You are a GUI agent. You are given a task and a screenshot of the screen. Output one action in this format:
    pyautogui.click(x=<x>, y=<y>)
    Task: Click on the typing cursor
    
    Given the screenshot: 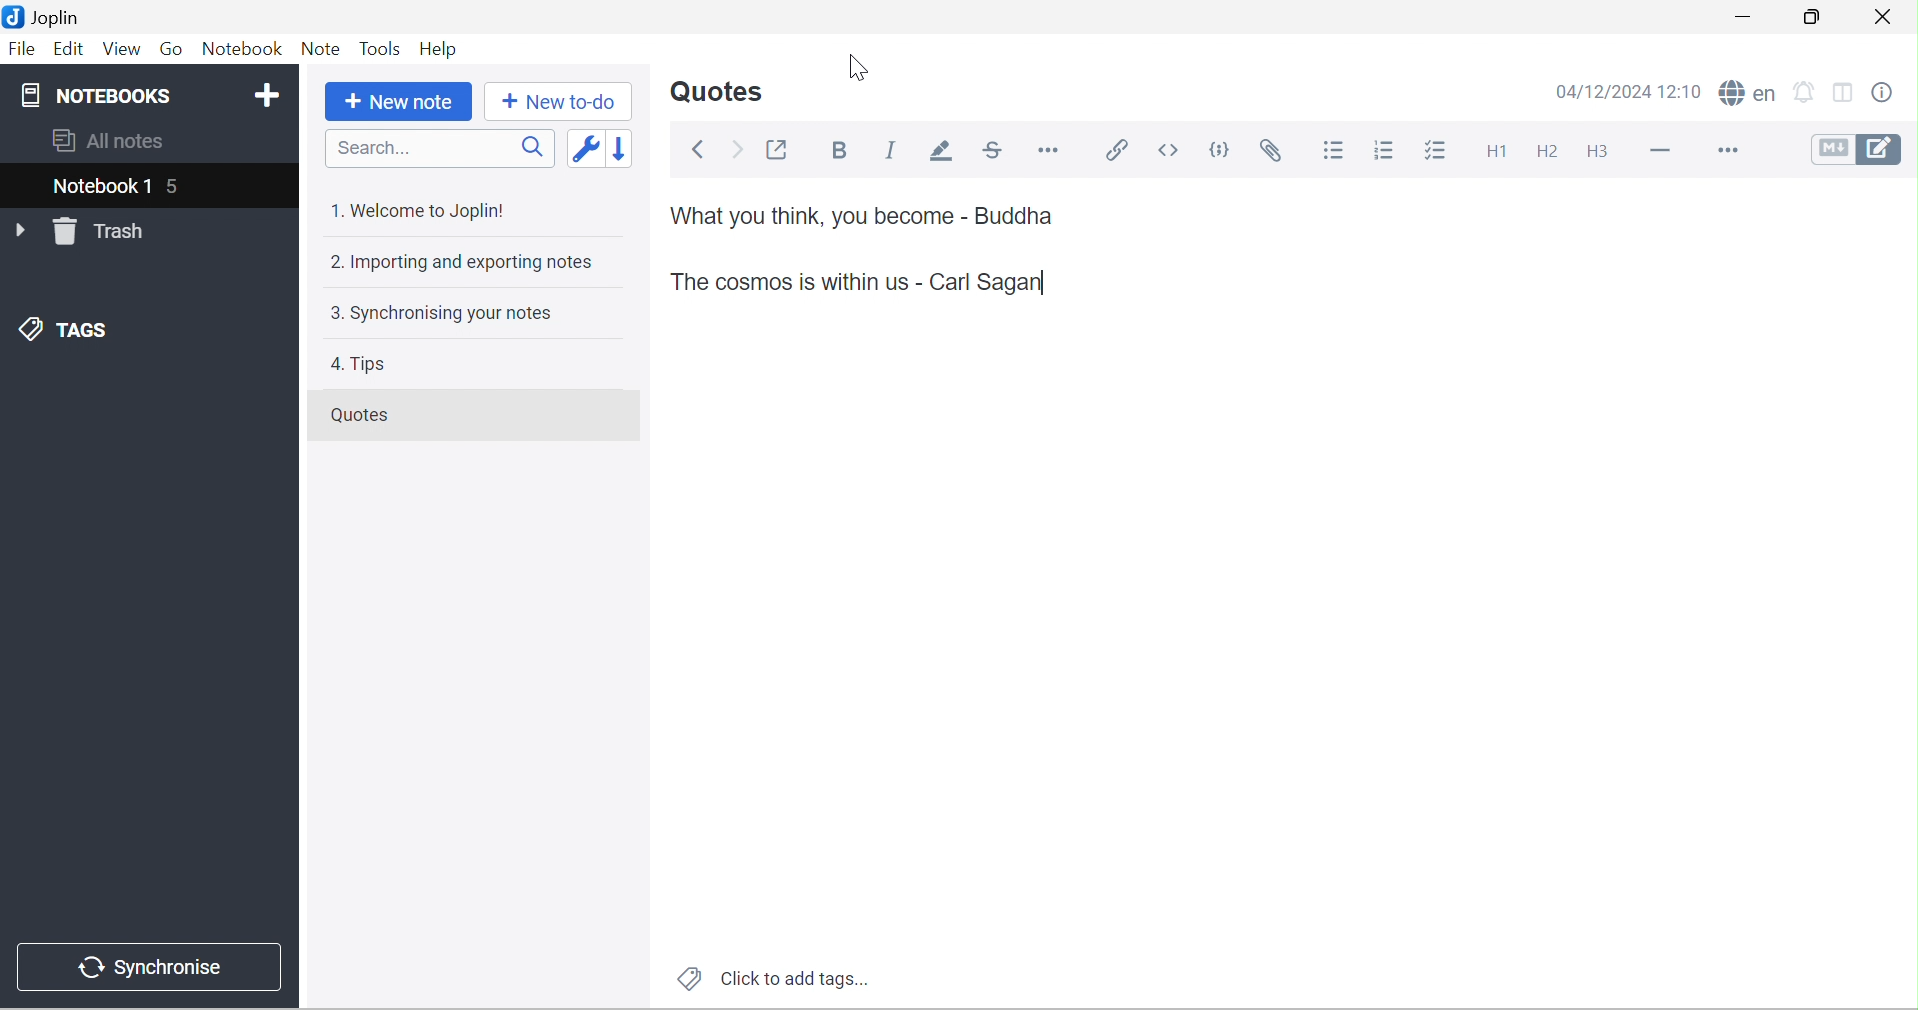 What is the action you would take?
    pyautogui.click(x=1045, y=281)
    